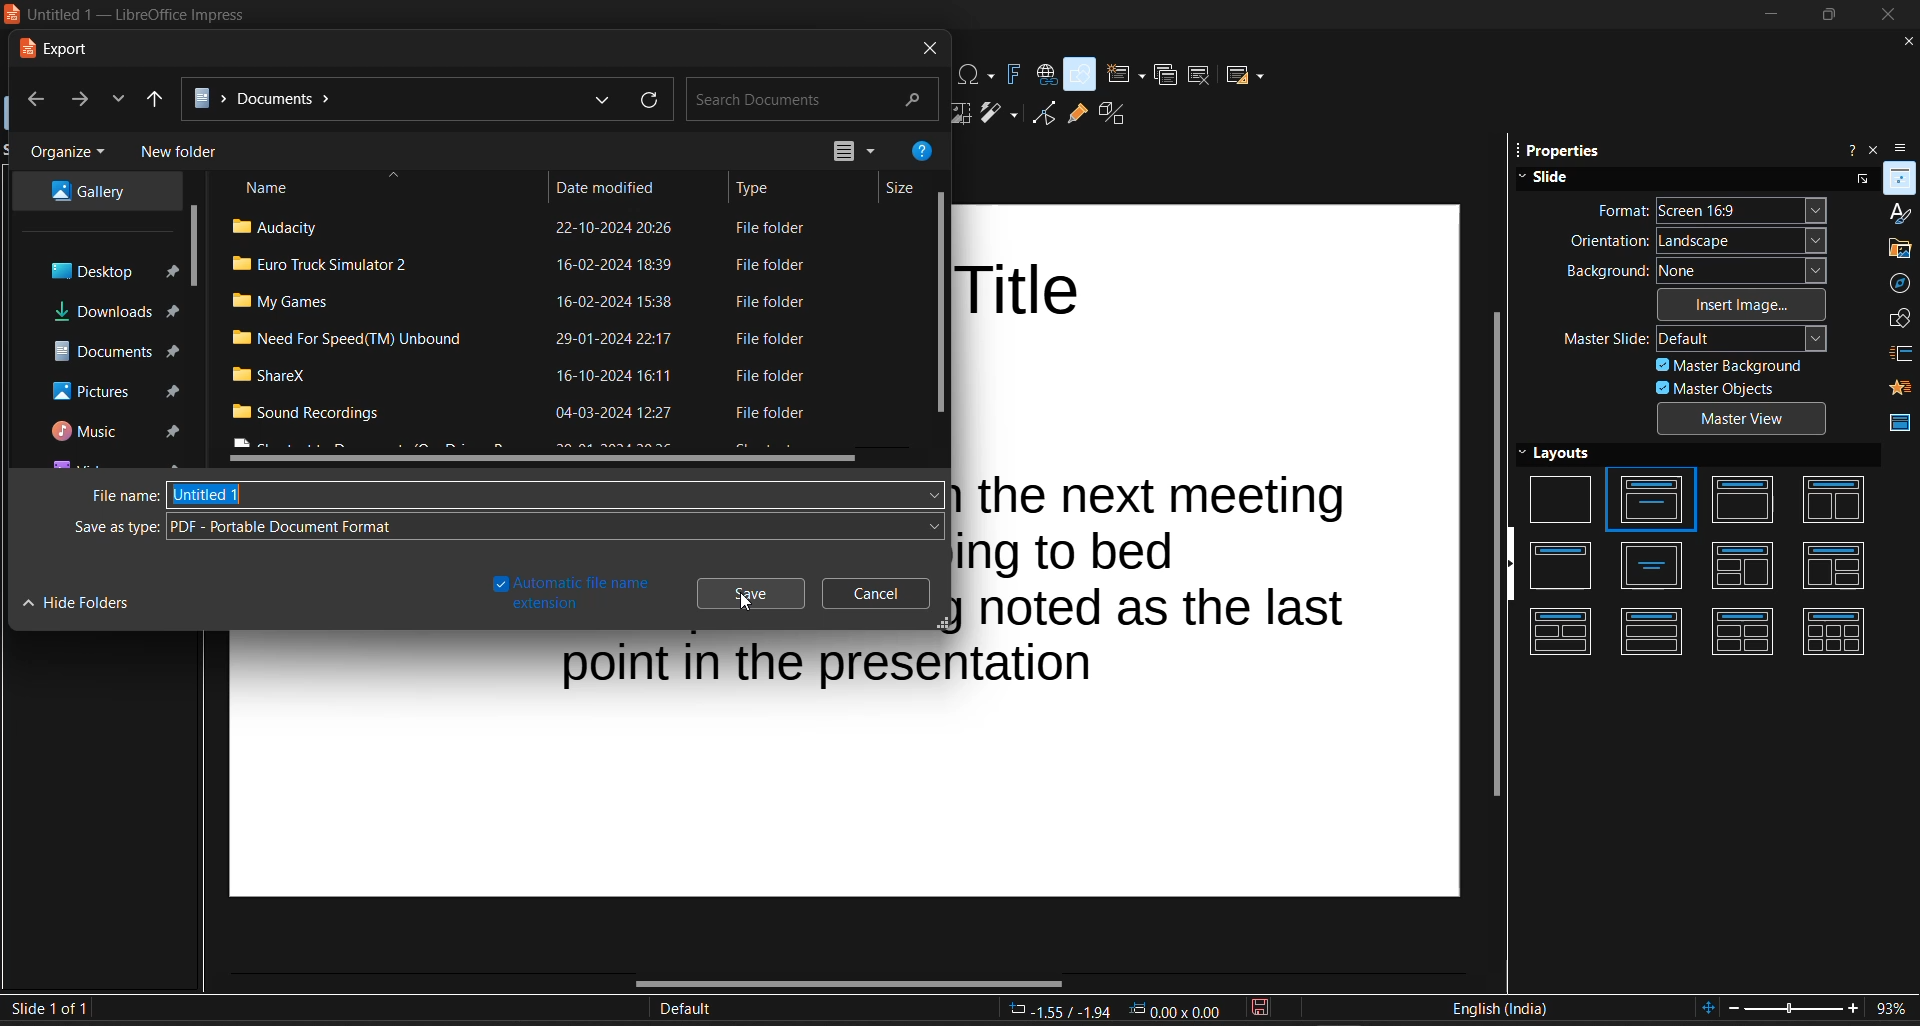  I want to click on scroll bar, so click(193, 246).